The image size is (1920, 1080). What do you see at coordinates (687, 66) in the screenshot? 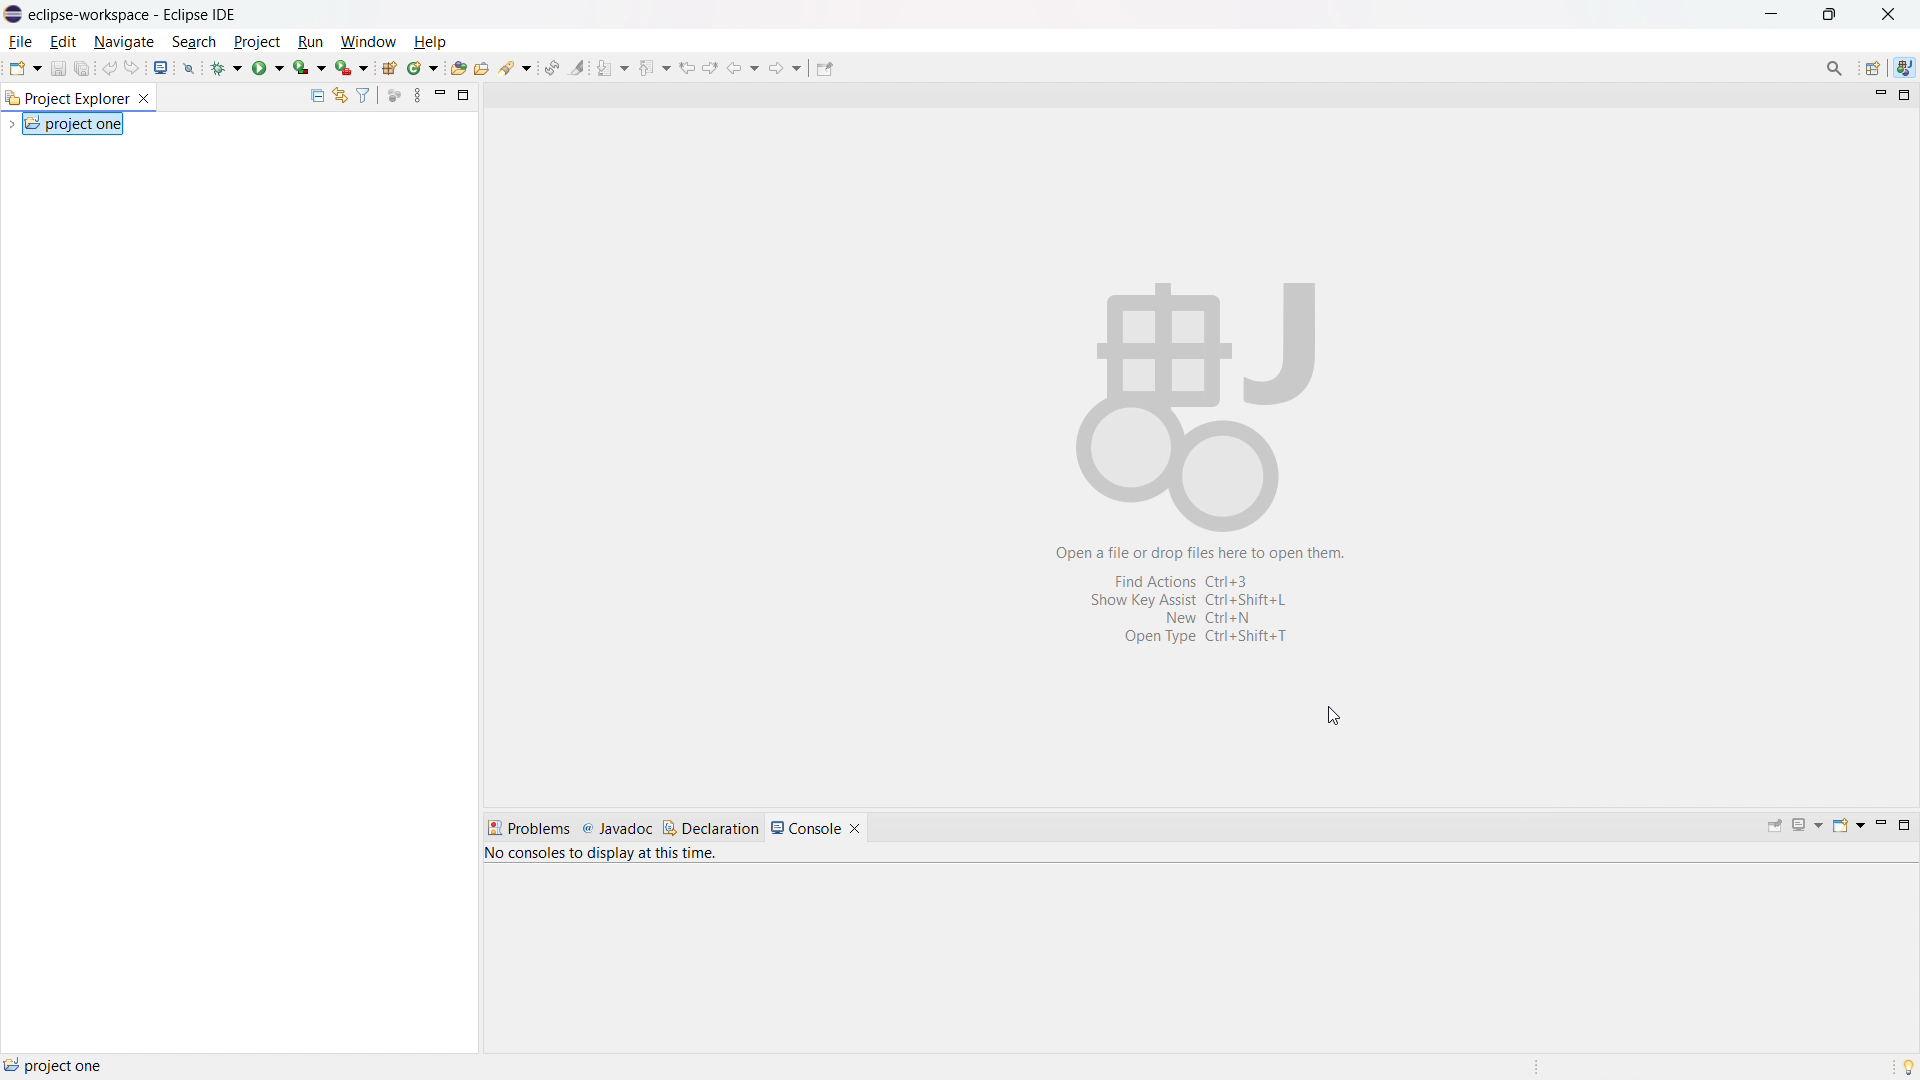
I see `view previous location` at bounding box center [687, 66].